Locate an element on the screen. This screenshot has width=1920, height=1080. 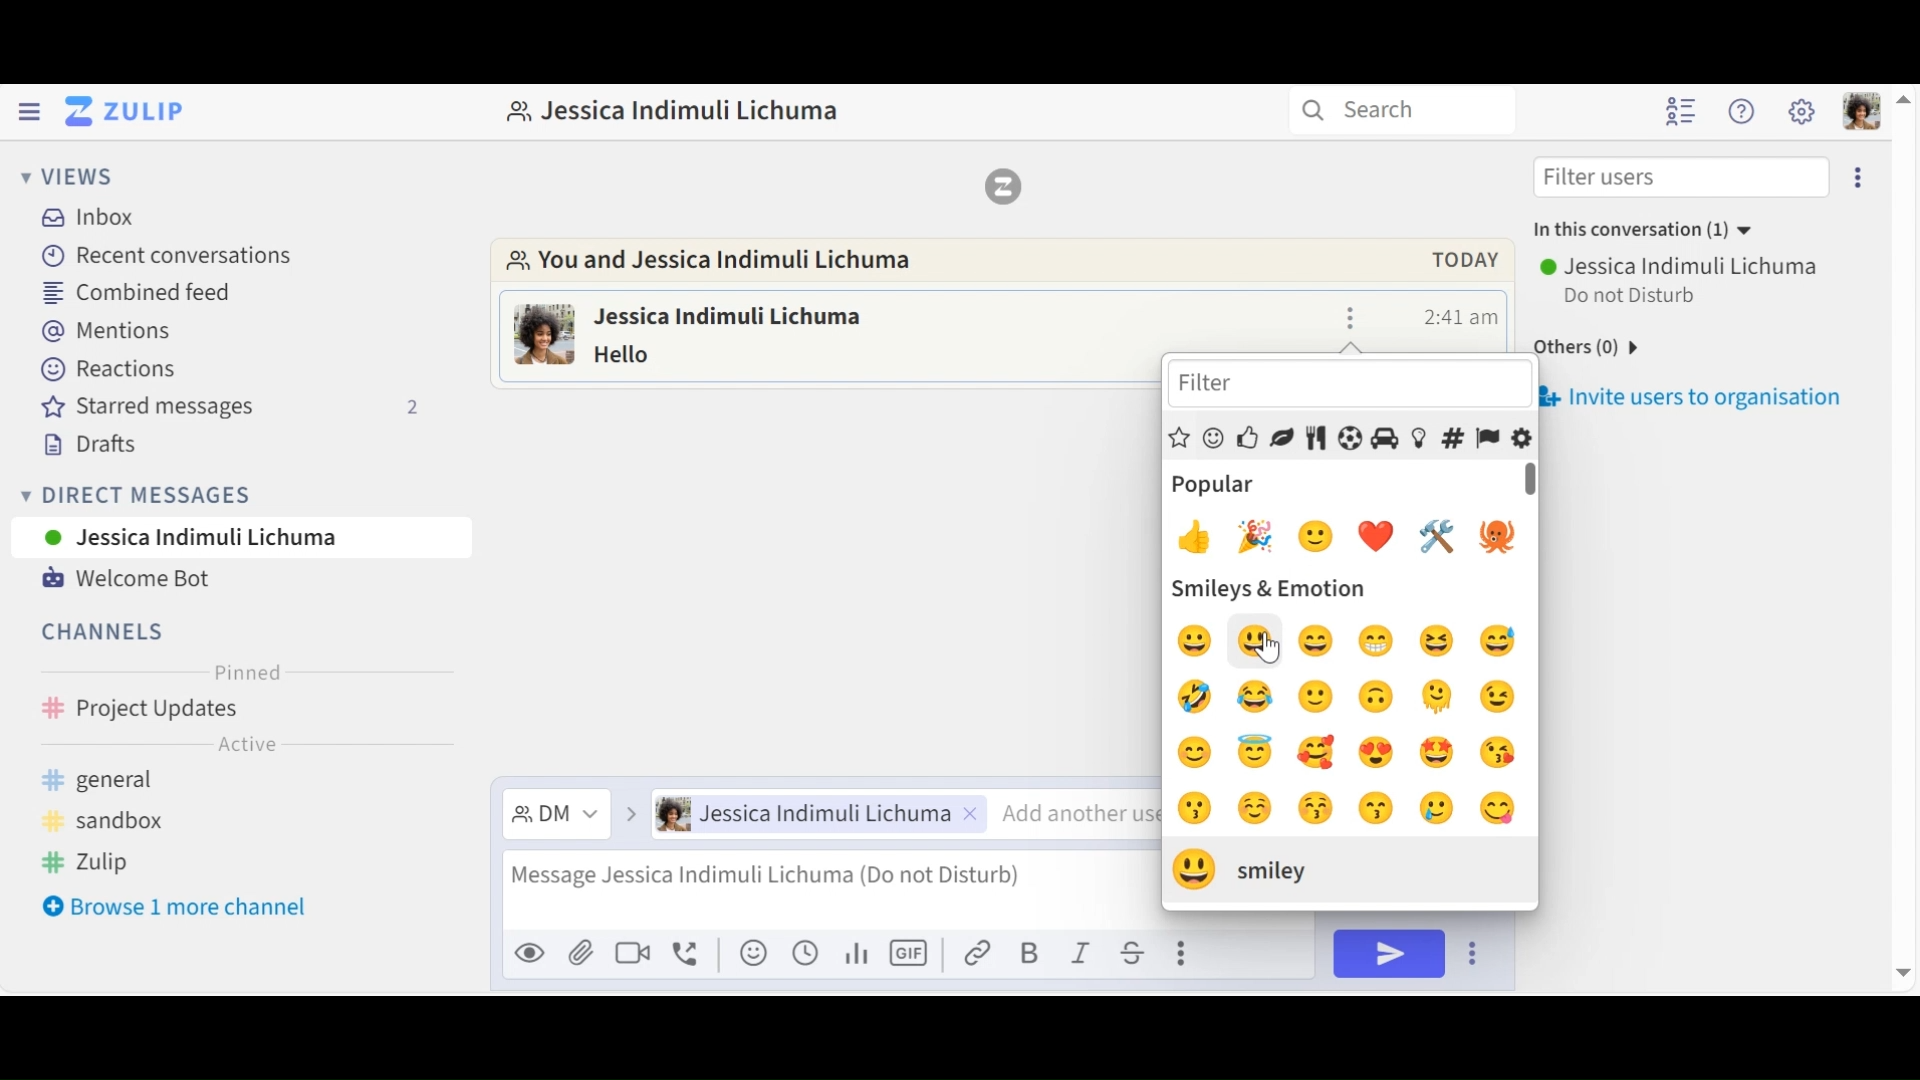
Add GIF is located at coordinates (908, 951).